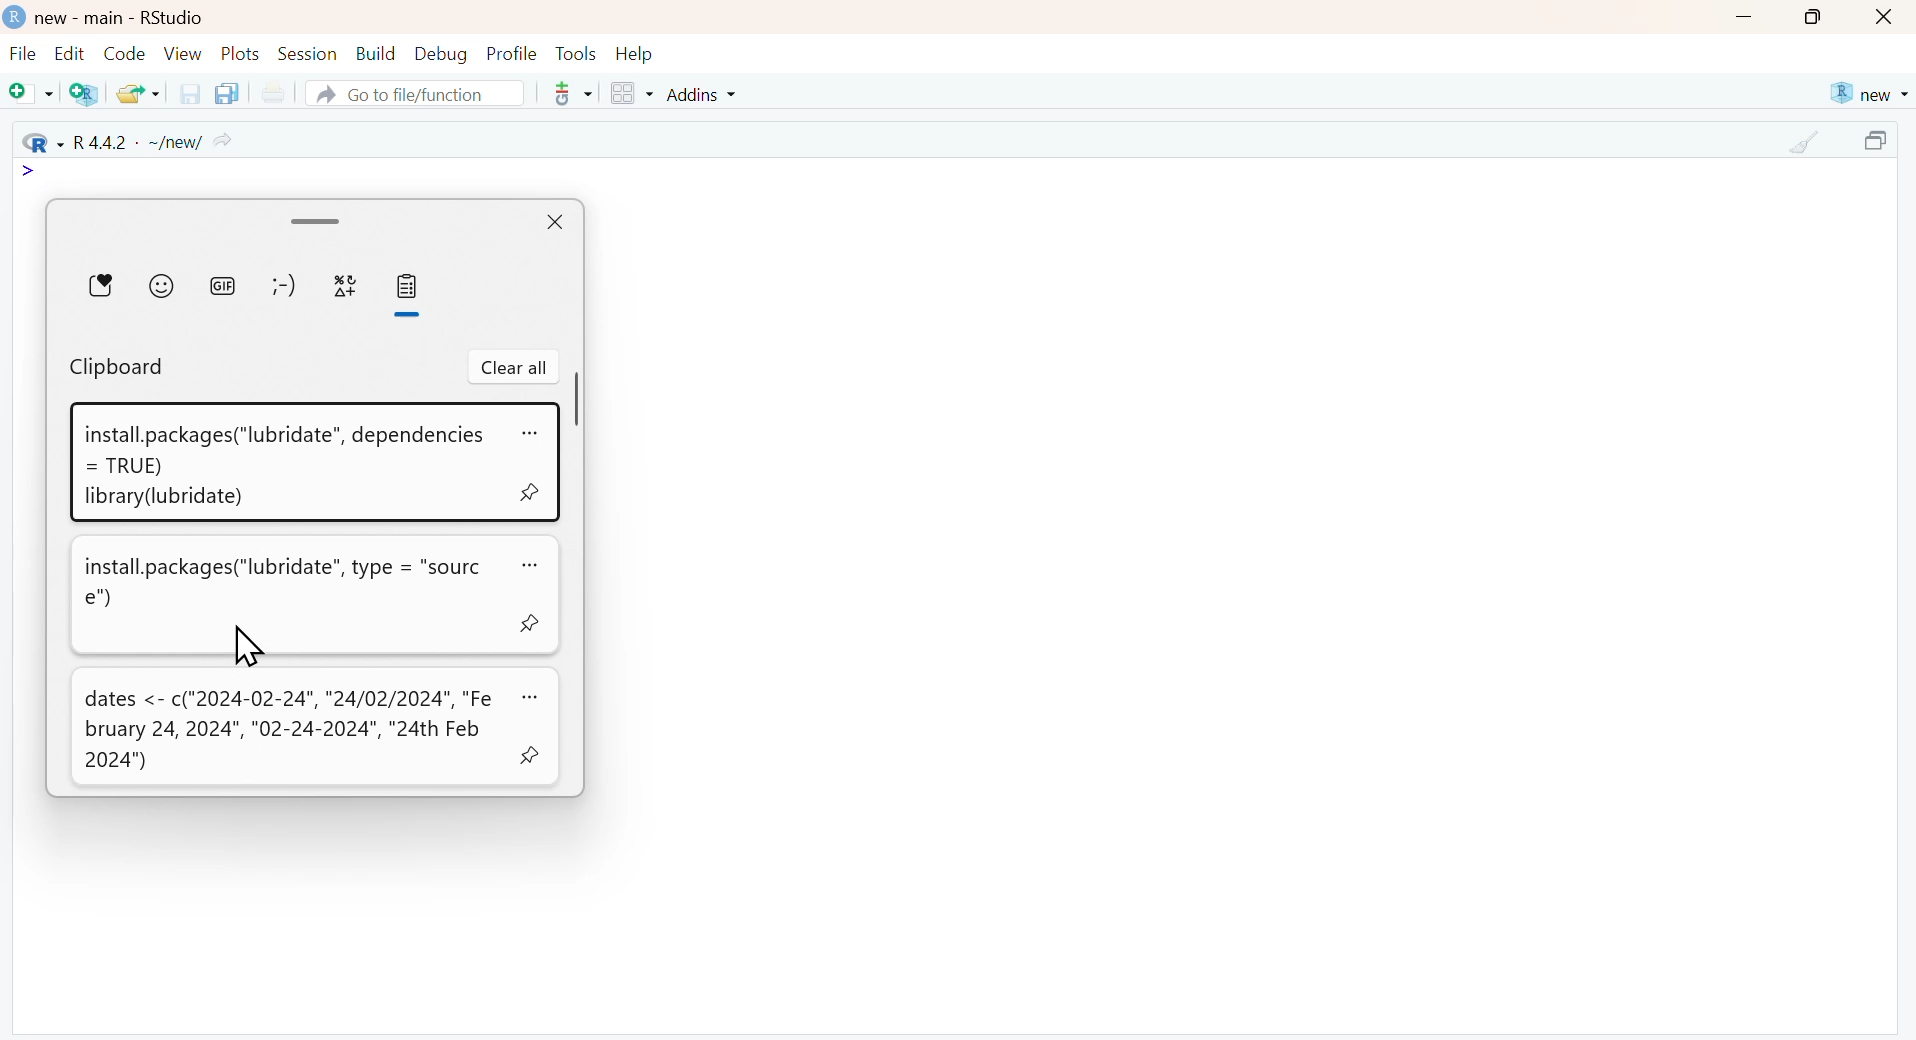 This screenshot has width=1916, height=1040. What do you see at coordinates (1743, 19) in the screenshot?
I see `minimize` at bounding box center [1743, 19].